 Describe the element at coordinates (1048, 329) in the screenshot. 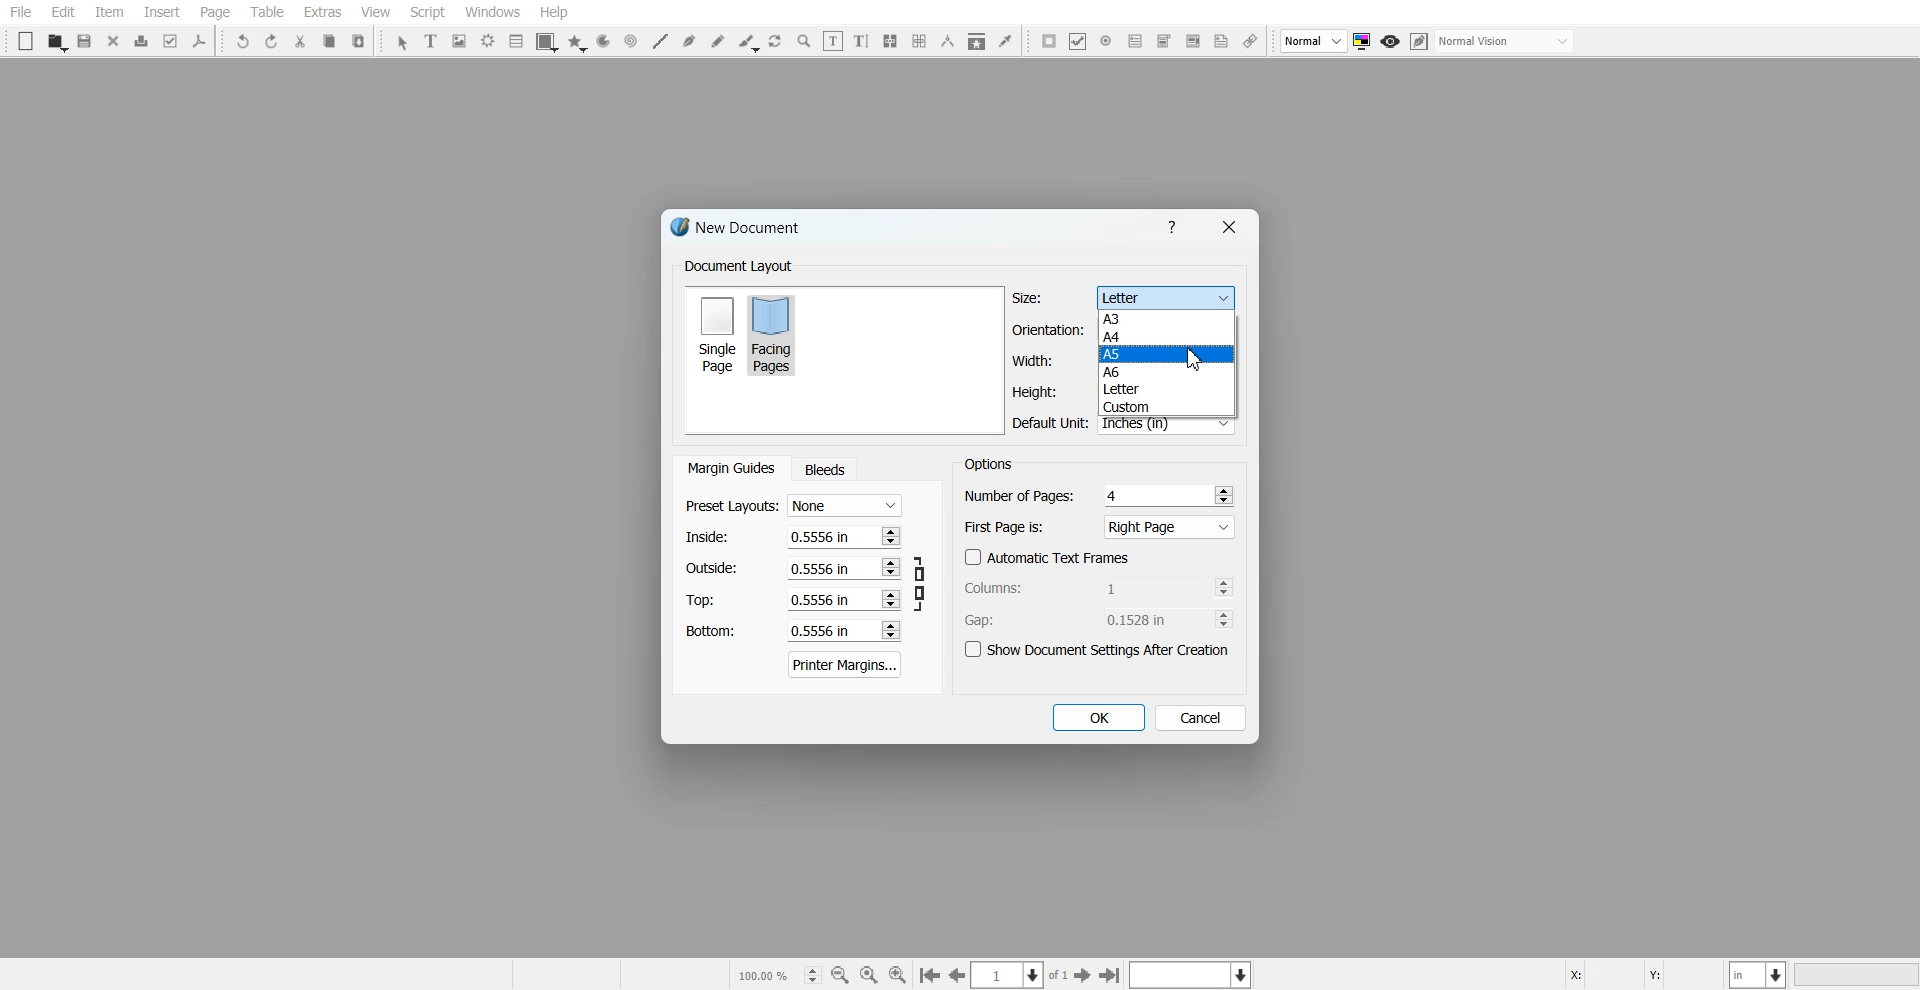

I see `Orientation` at that location.